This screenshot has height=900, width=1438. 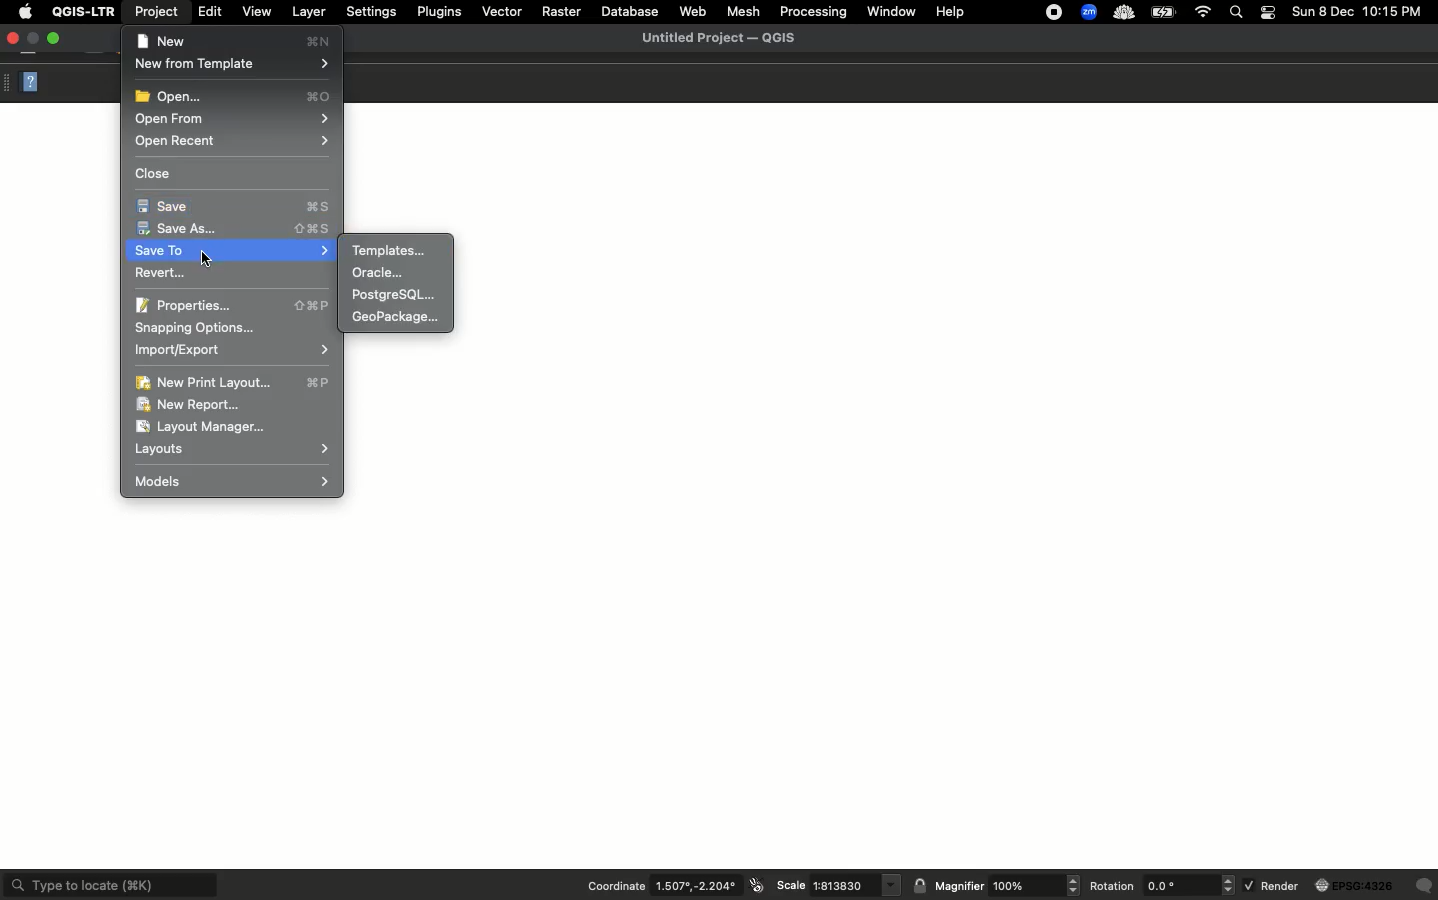 What do you see at coordinates (83, 10) in the screenshot?
I see `QGIS` at bounding box center [83, 10].